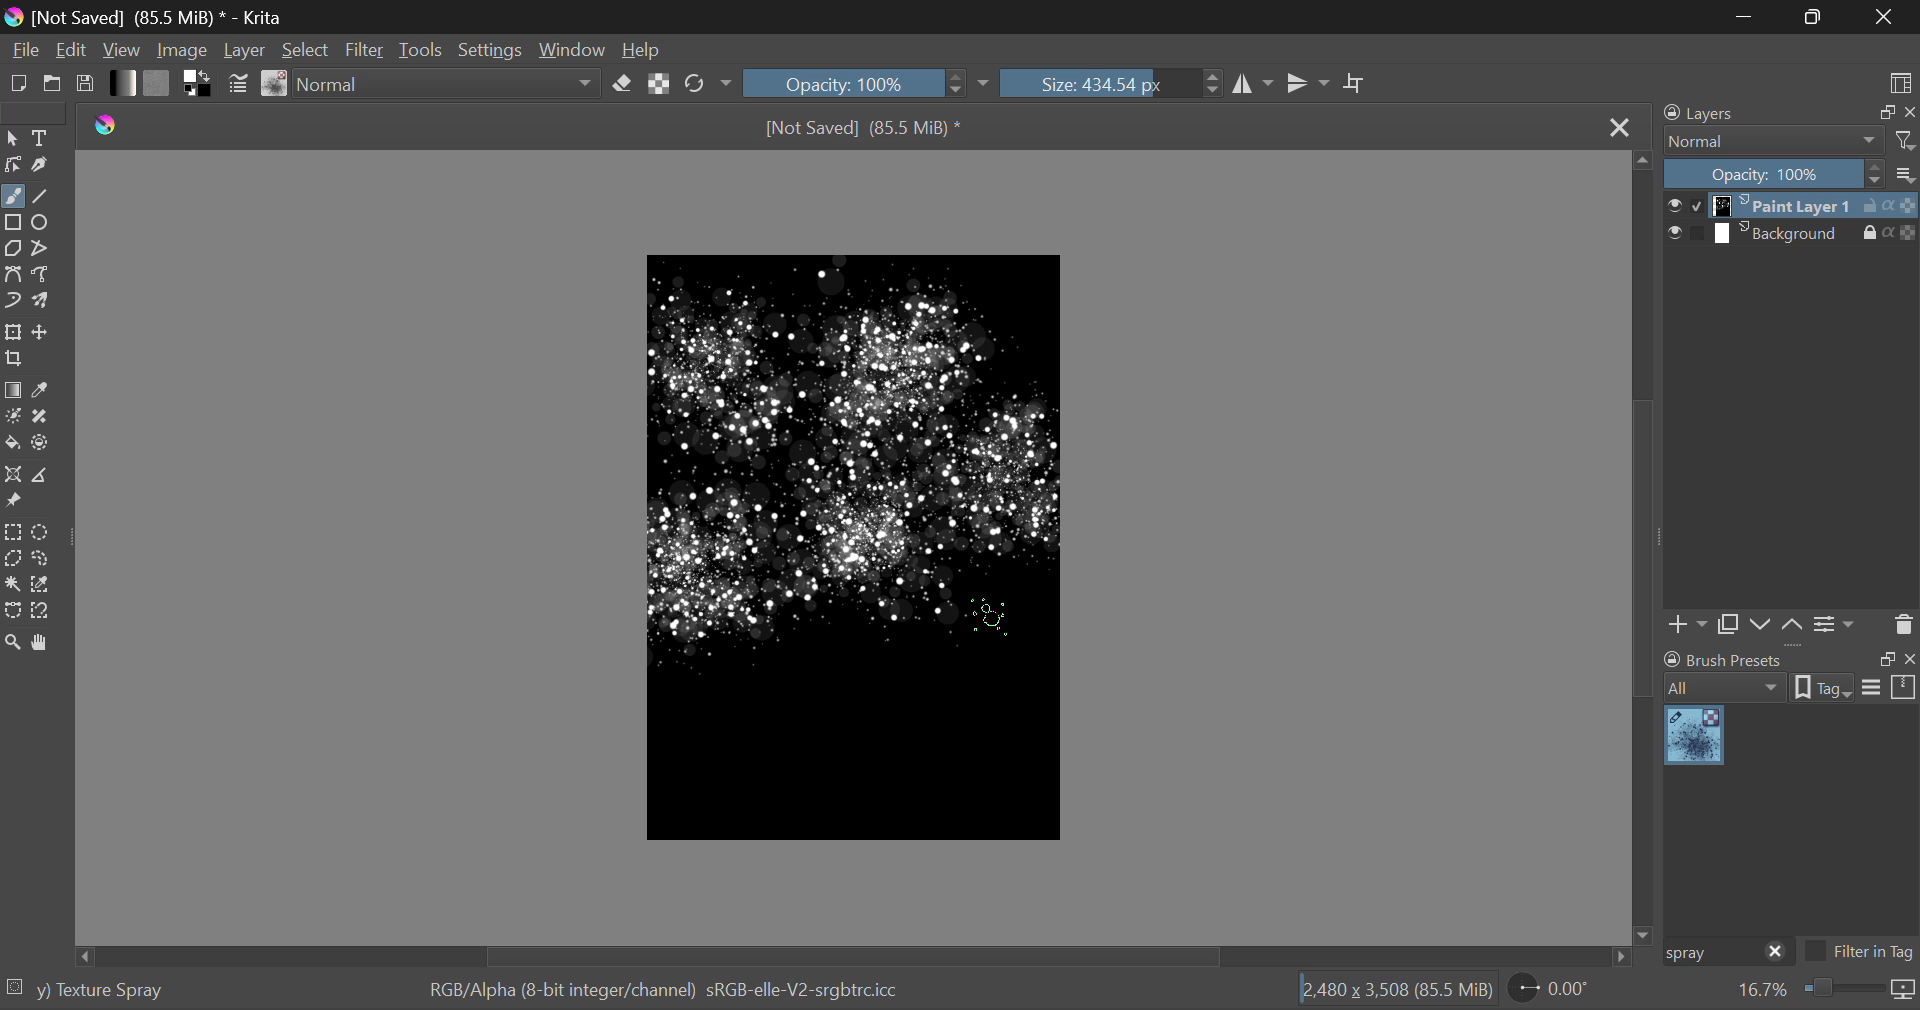 Image resolution: width=1920 pixels, height=1010 pixels. Describe the element at coordinates (1685, 234) in the screenshot. I see `checkbox` at that location.